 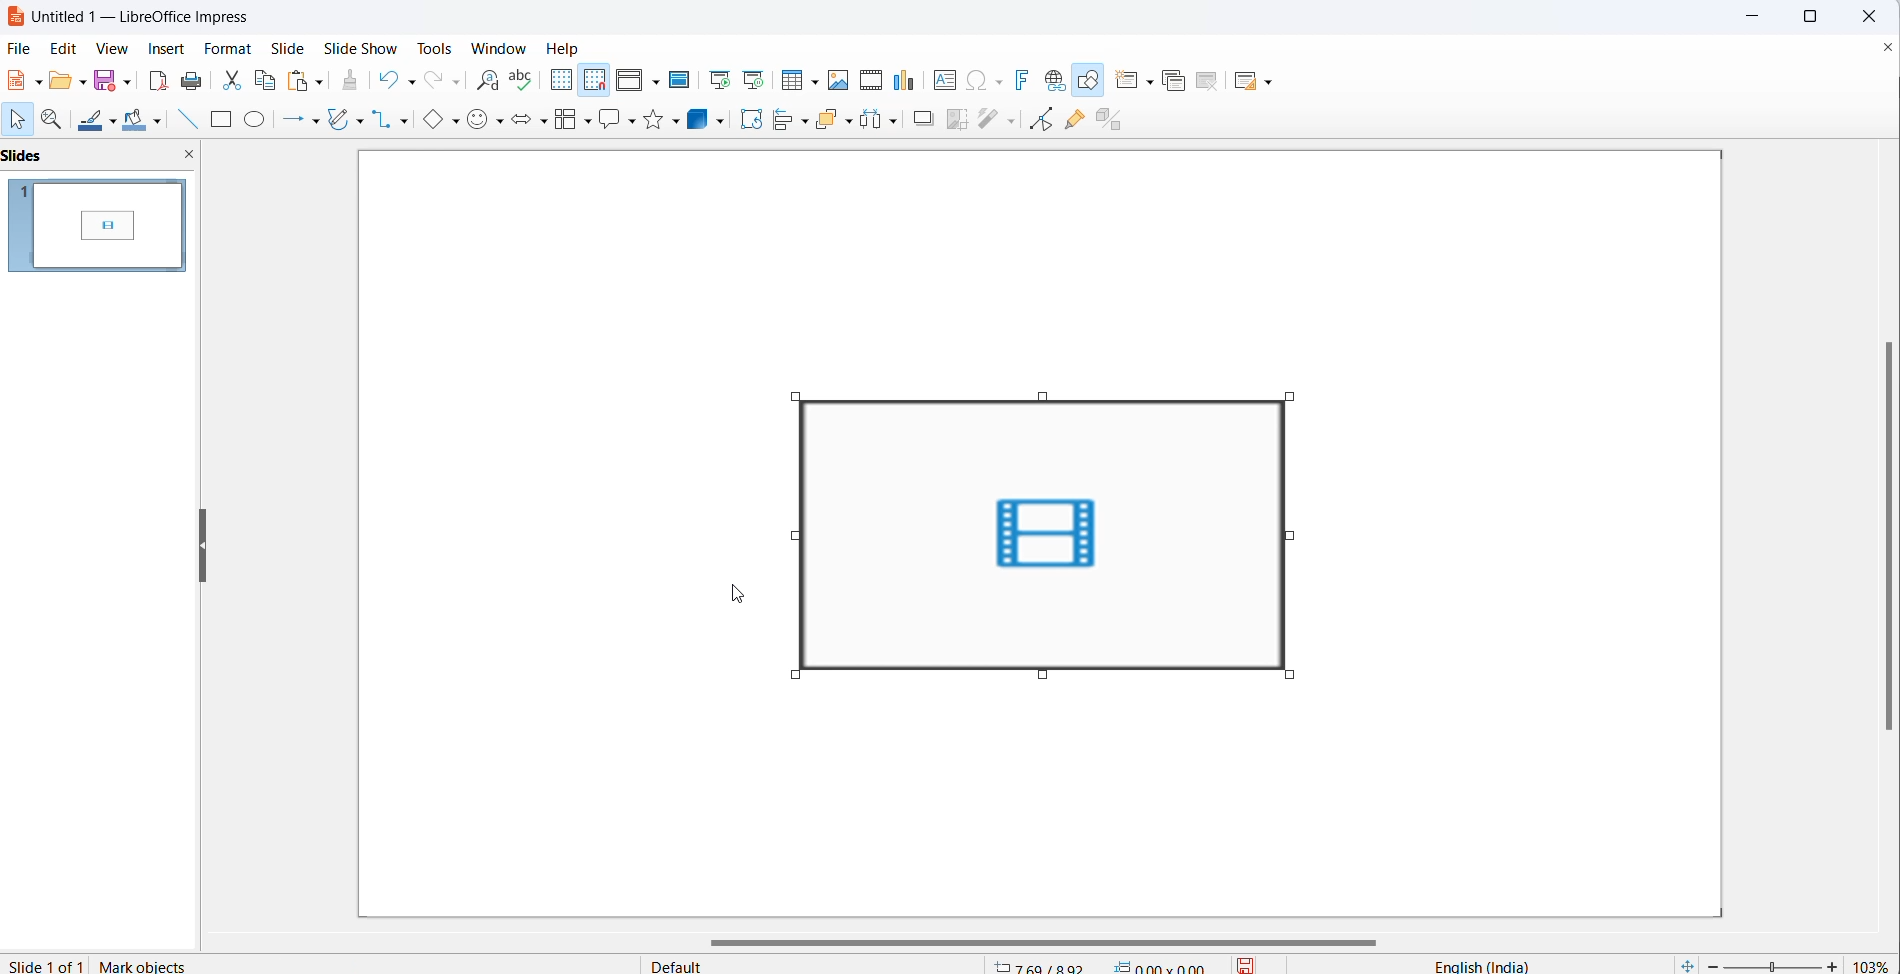 What do you see at coordinates (1873, 961) in the screenshot?
I see `zoom percentage` at bounding box center [1873, 961].